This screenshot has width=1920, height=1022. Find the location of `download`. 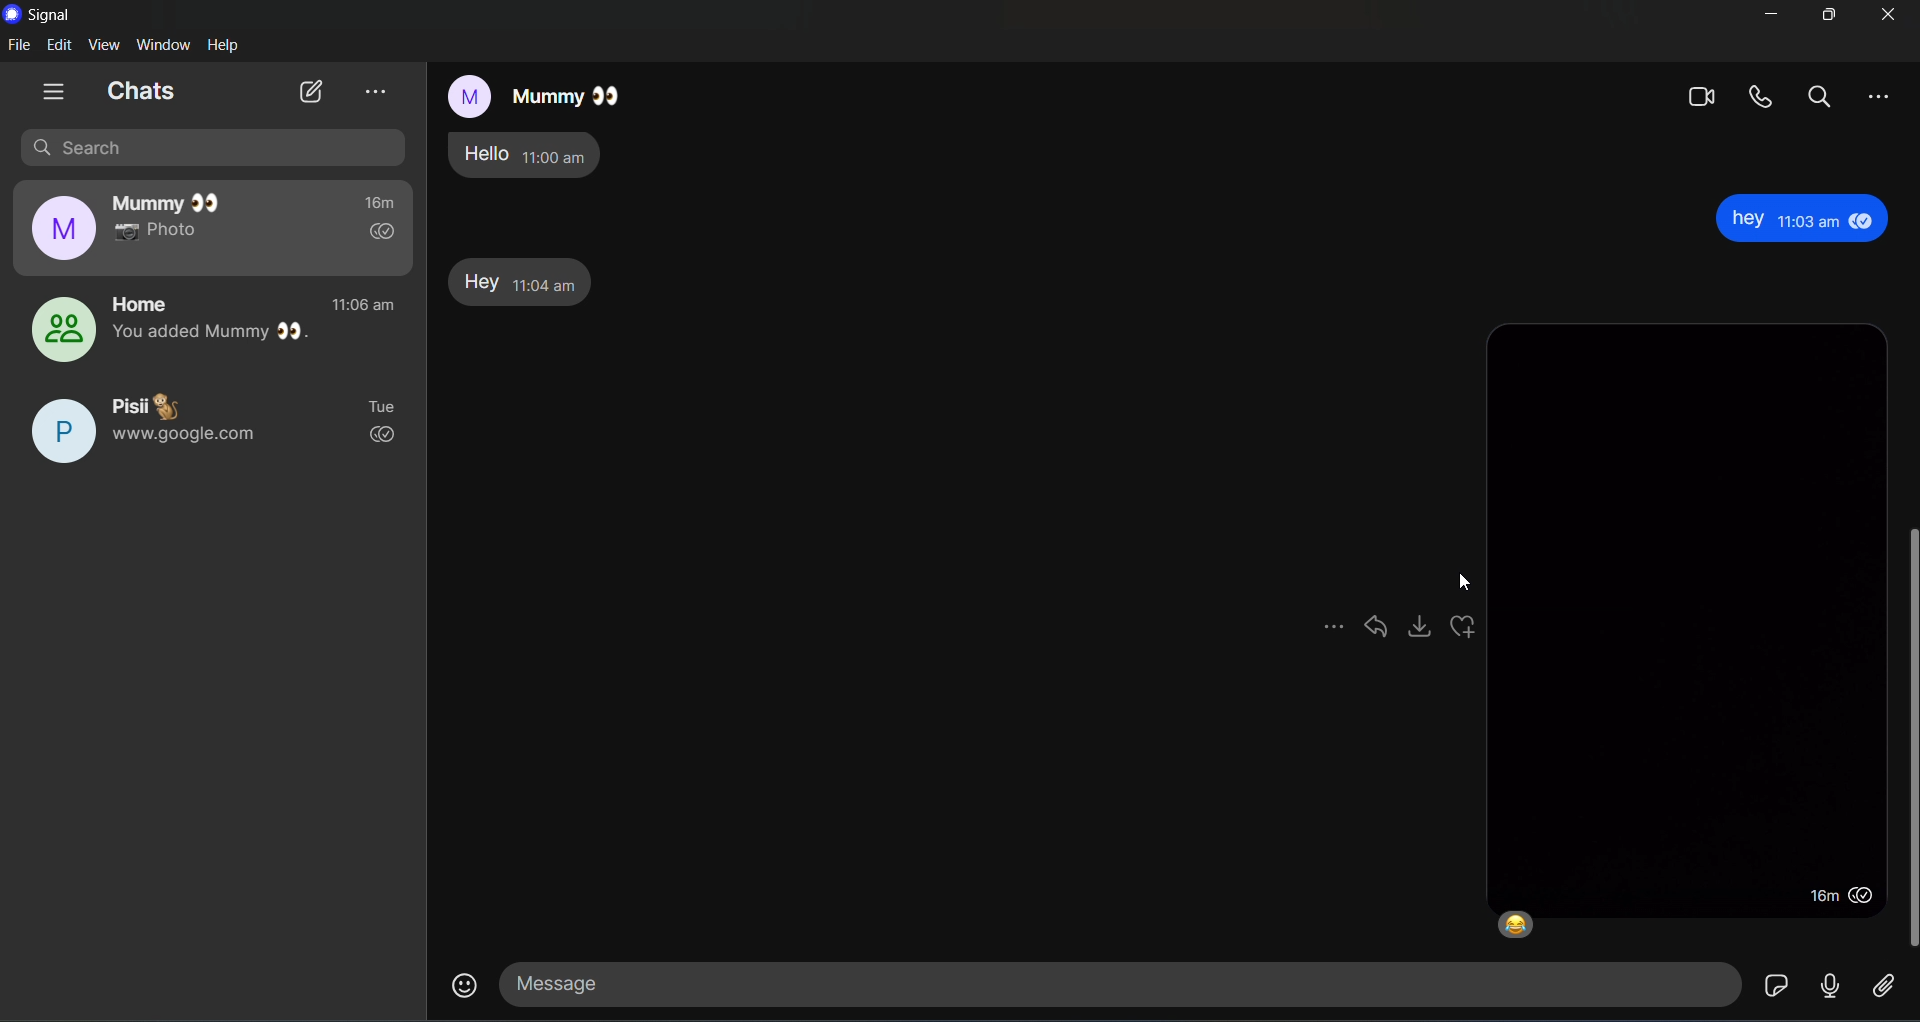

download is located at coordinates (1424, 632).